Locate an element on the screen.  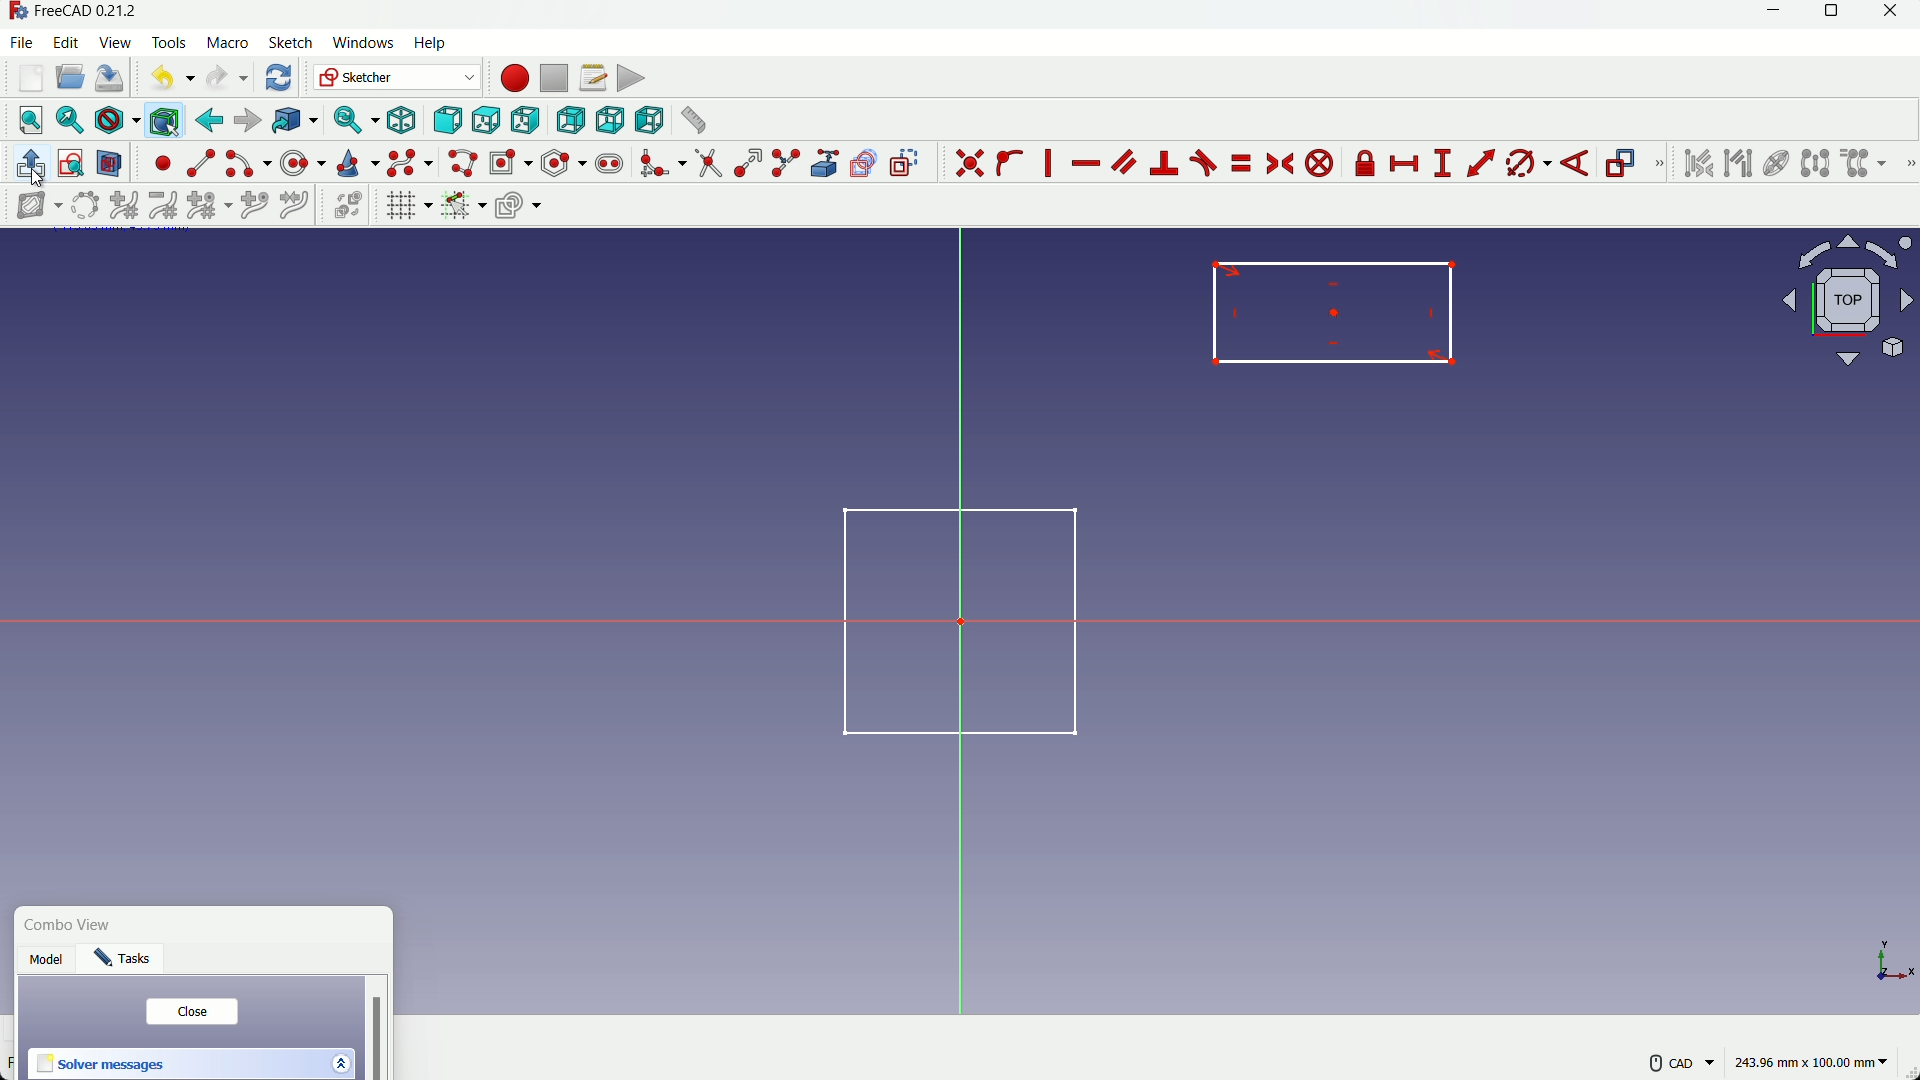
constraint perpendicular is located at coordinates (1165, 163).